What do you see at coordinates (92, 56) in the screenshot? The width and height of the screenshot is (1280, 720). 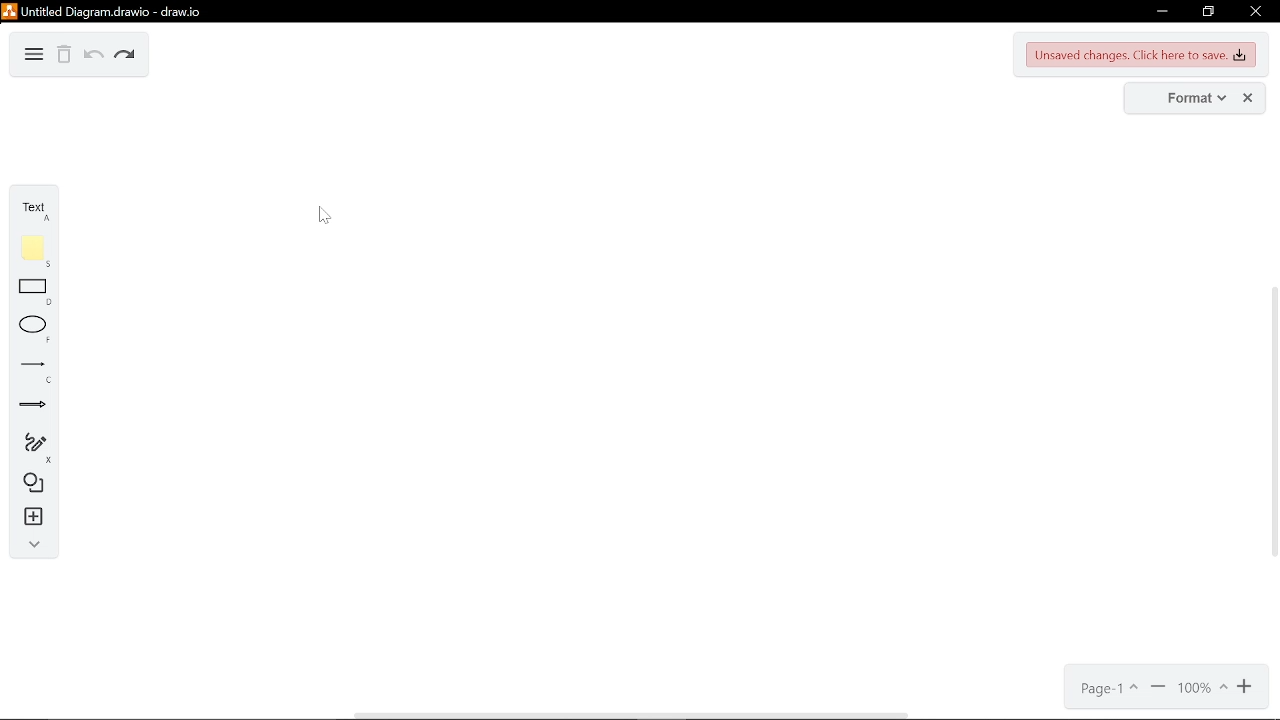 I see `undo` at bounding box center [92, 56].